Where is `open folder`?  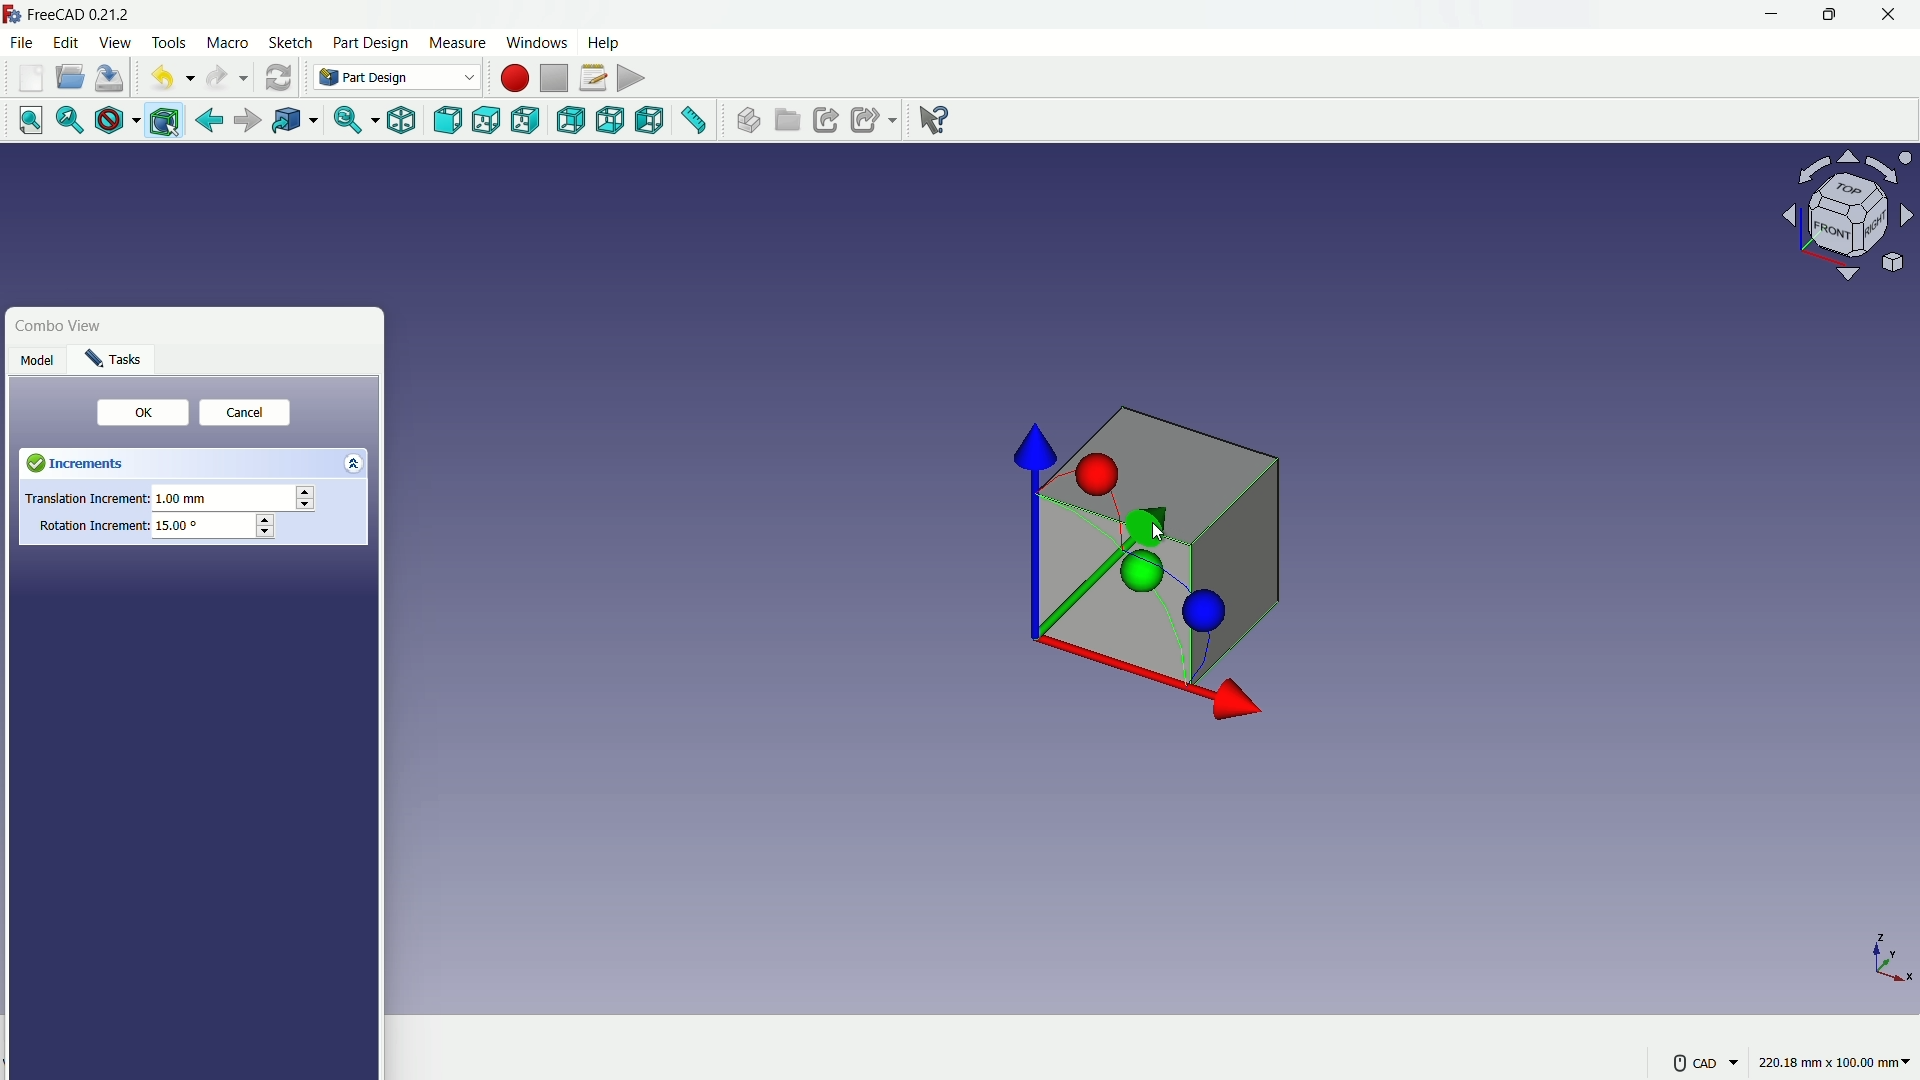 open folder is located at coordinates (70, 78).